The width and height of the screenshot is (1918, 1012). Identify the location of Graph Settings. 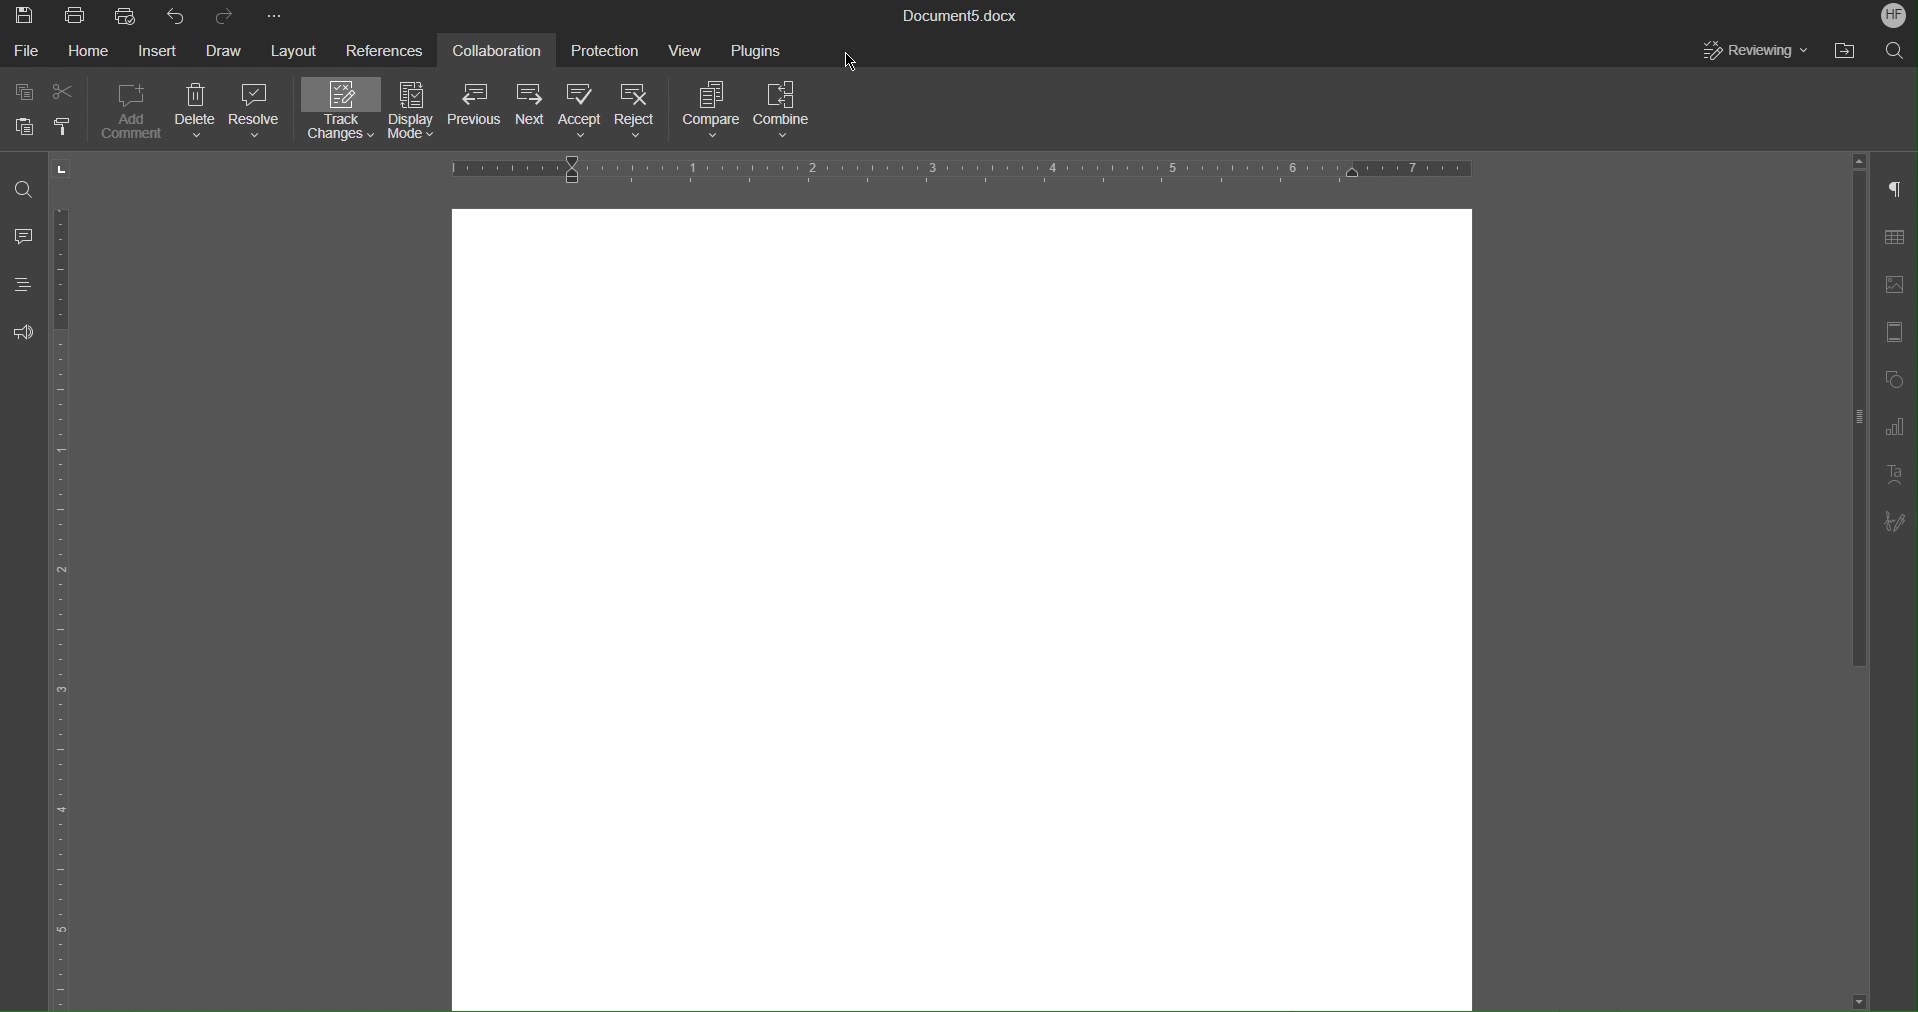
(1887, 430).